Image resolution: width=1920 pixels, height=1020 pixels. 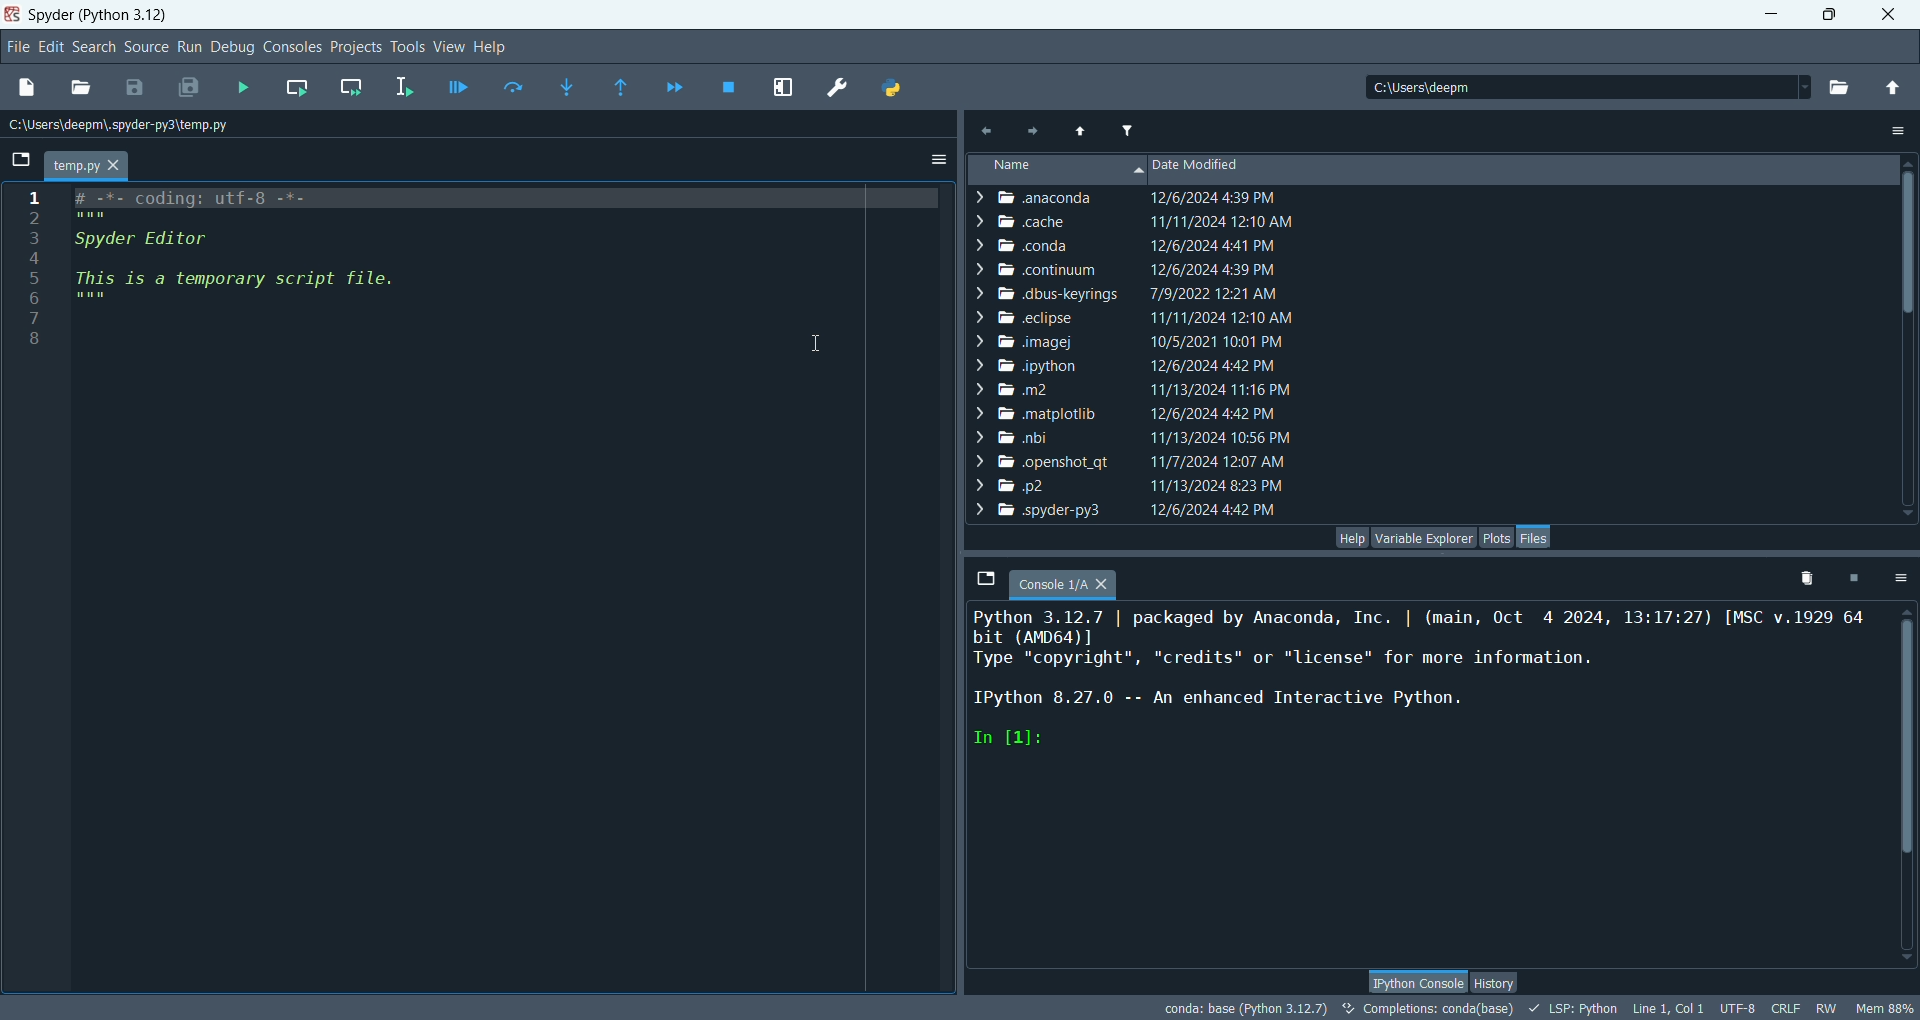 I want to click on save, so click(x=135, y=89).